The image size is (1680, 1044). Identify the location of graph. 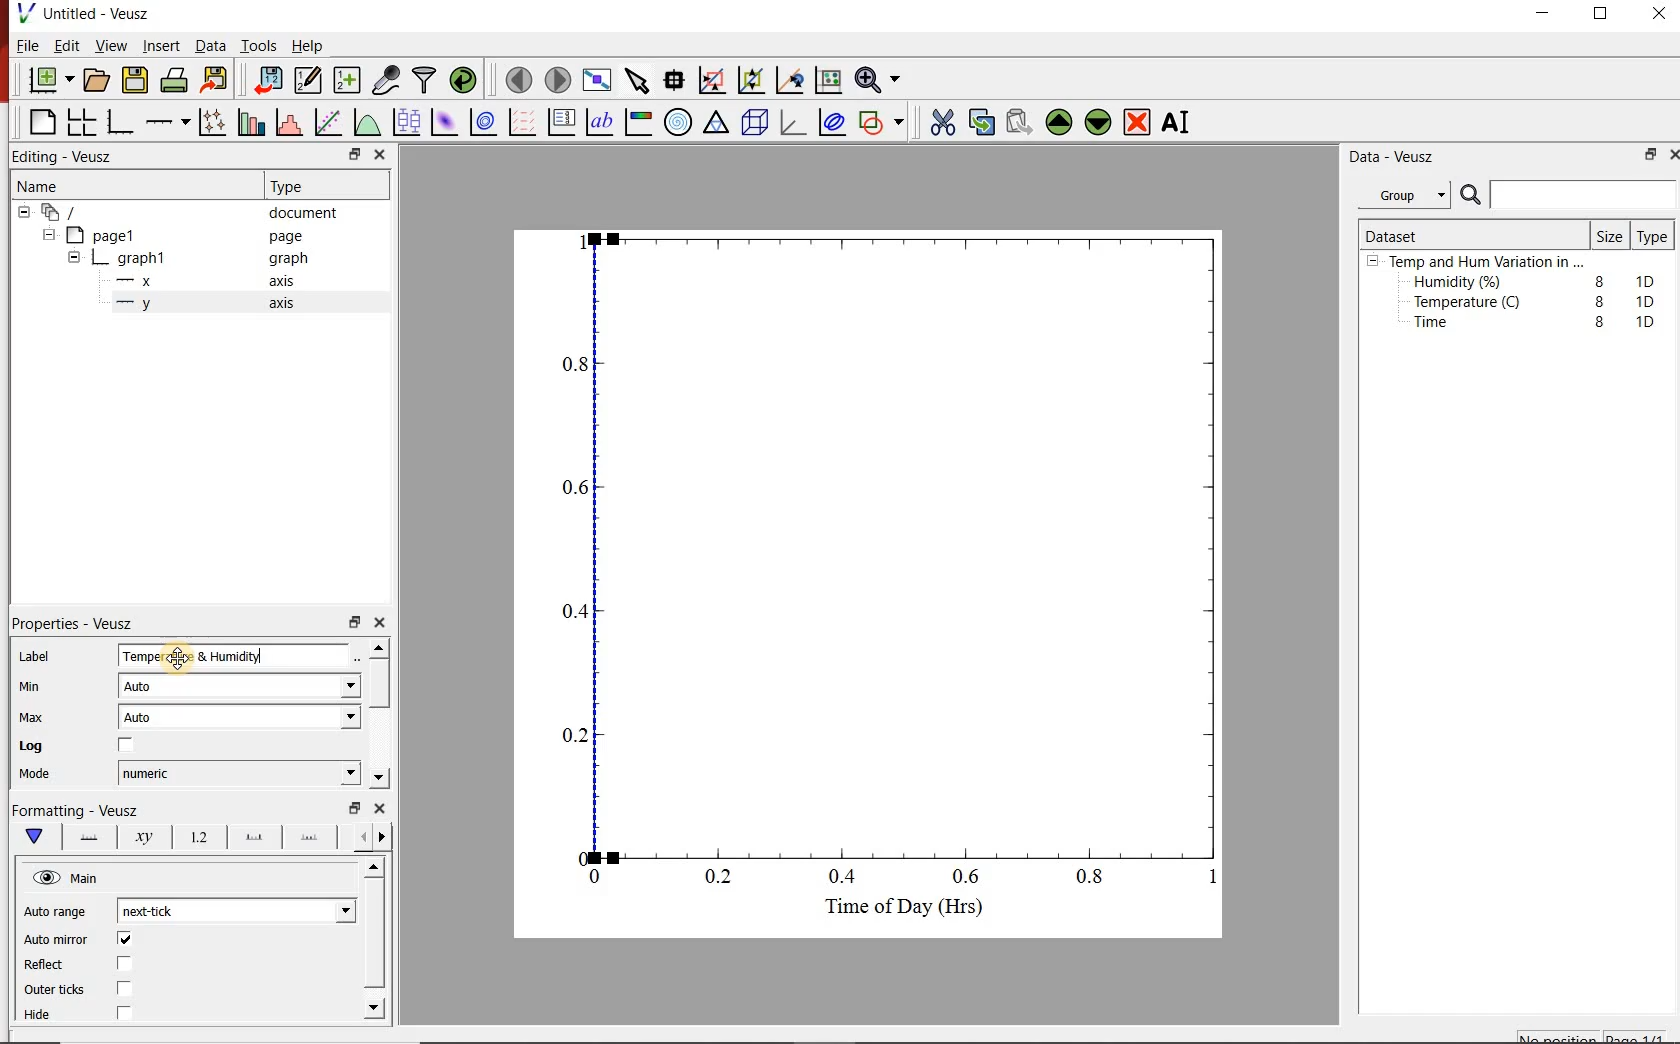
(288, 260).